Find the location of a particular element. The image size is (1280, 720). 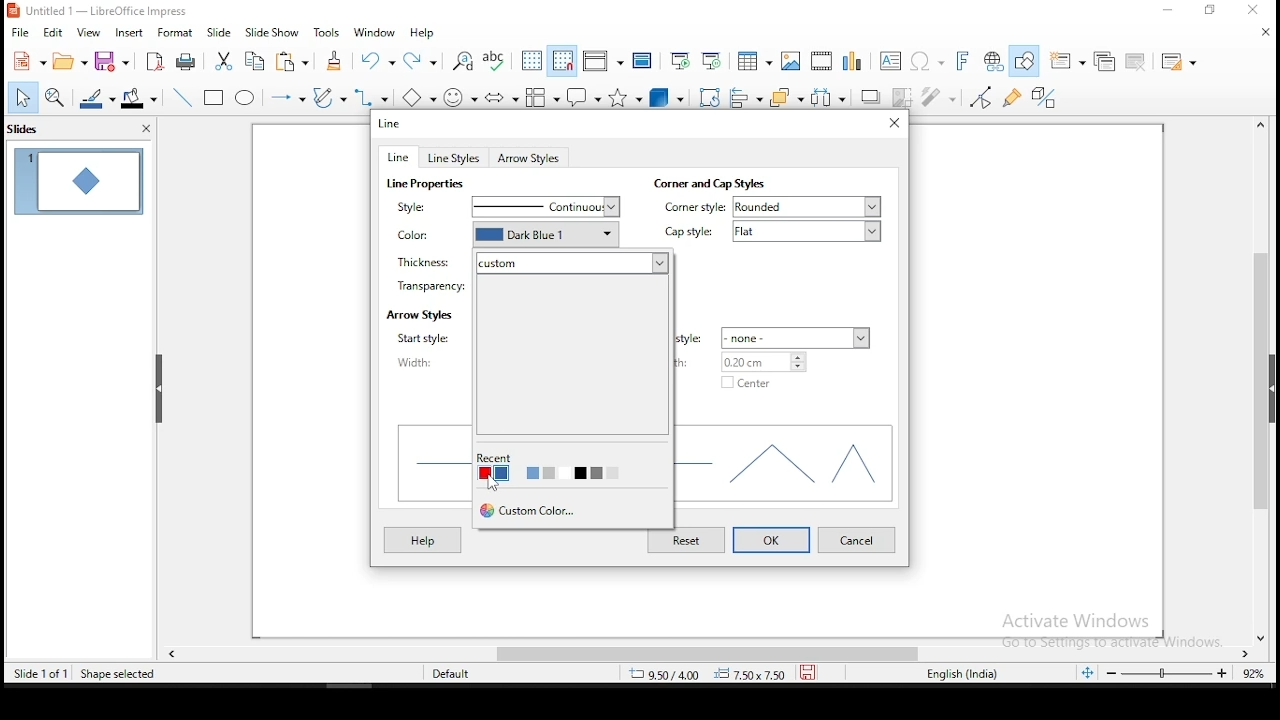

arrow styles is located at coordinates (530, 159).